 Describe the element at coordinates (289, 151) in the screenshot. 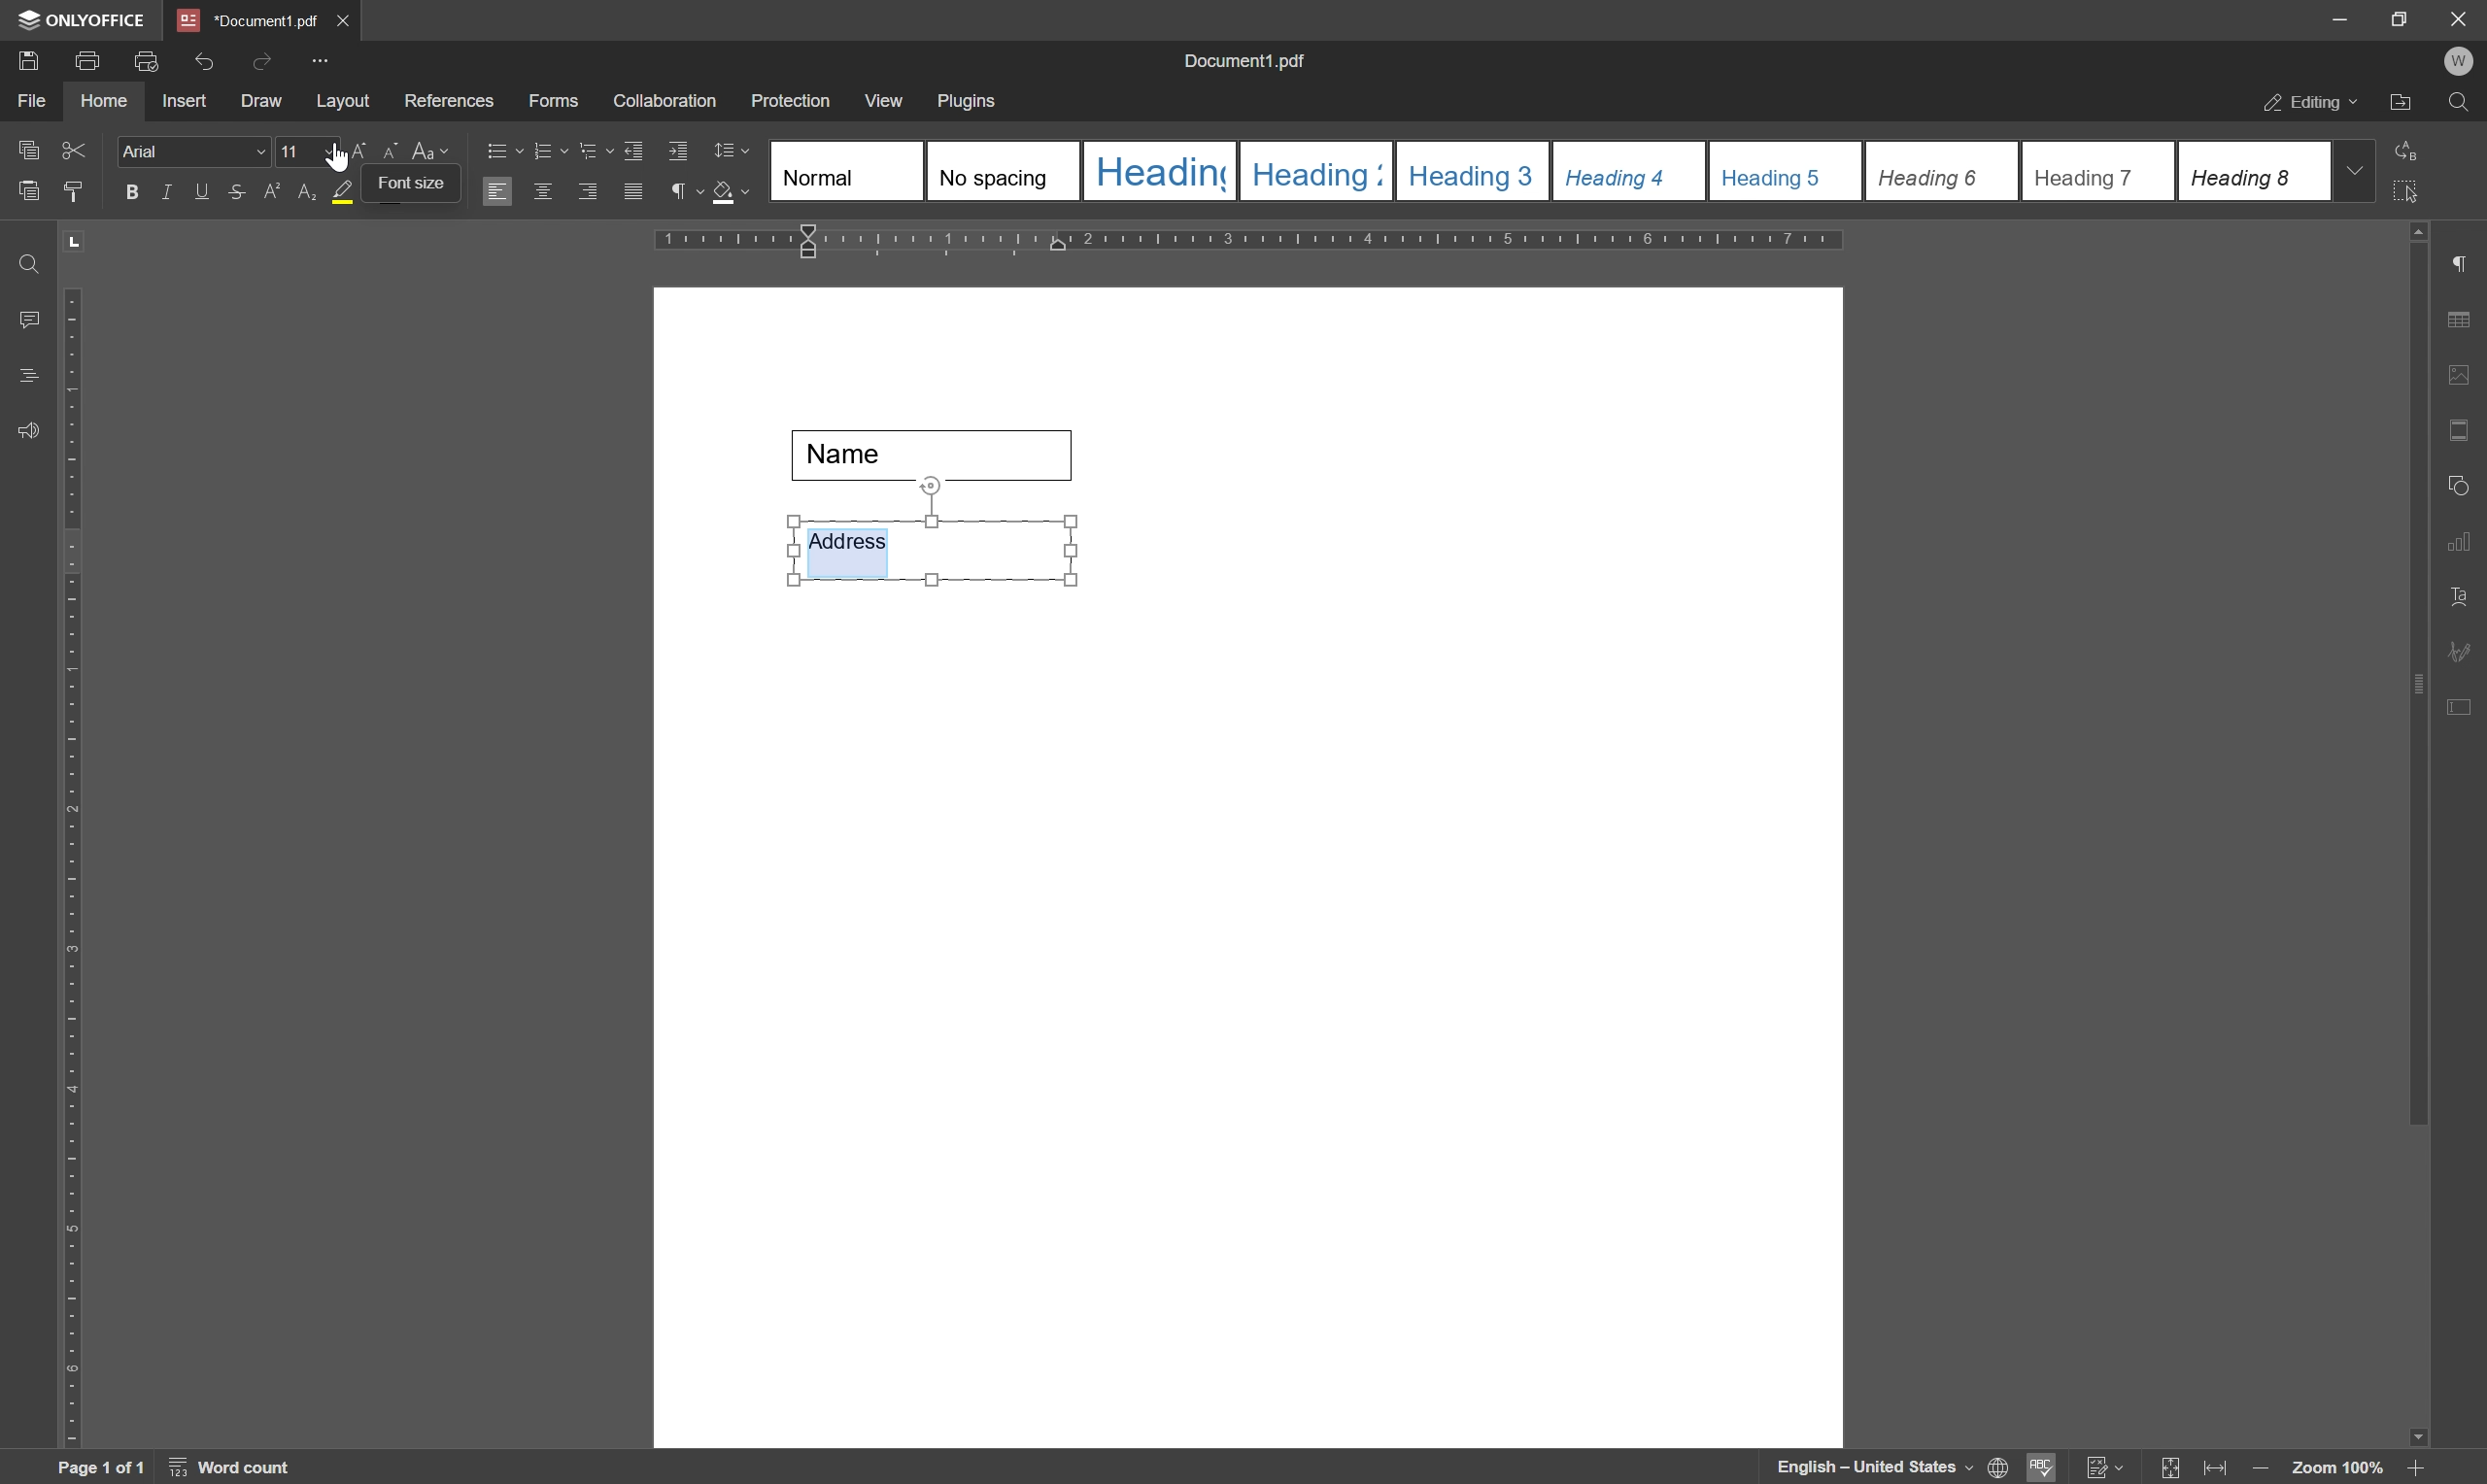

I see `font size` at that location.